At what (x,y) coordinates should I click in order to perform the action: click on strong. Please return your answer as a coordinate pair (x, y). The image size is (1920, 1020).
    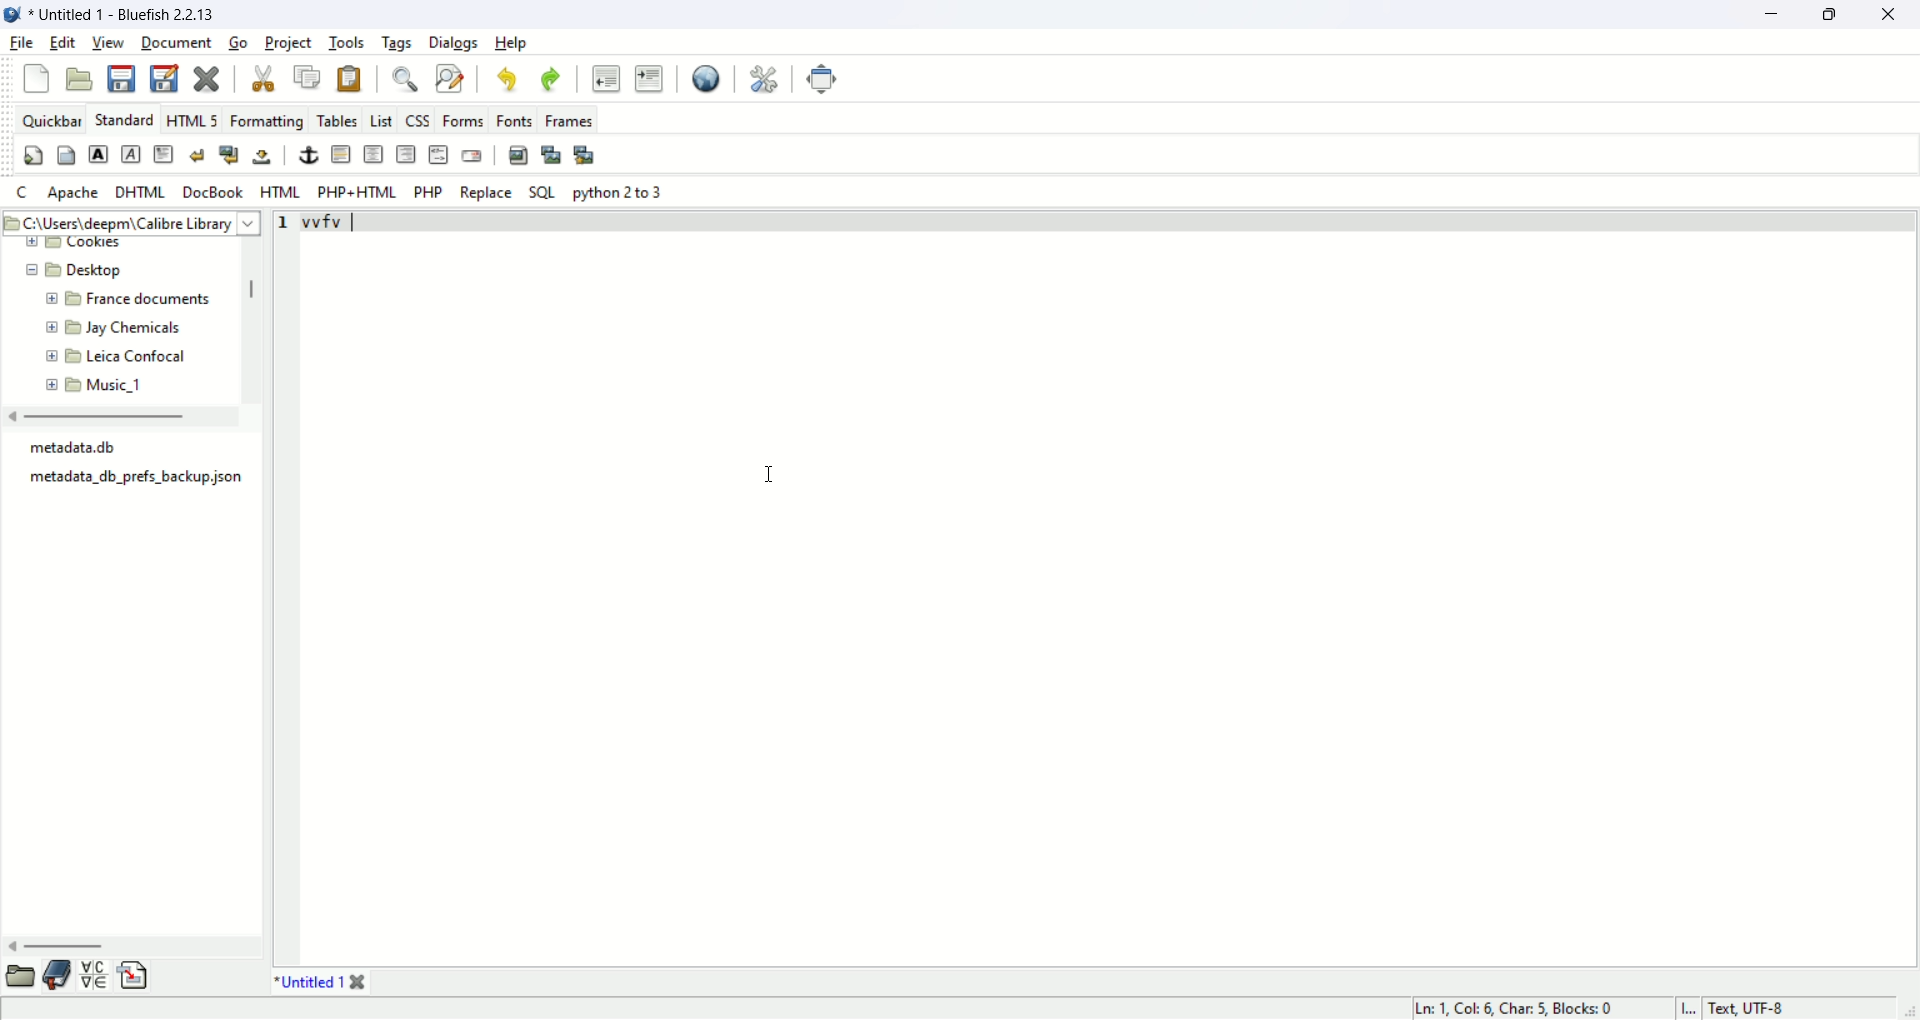
    Looking at the image, I should click on (99, 155).